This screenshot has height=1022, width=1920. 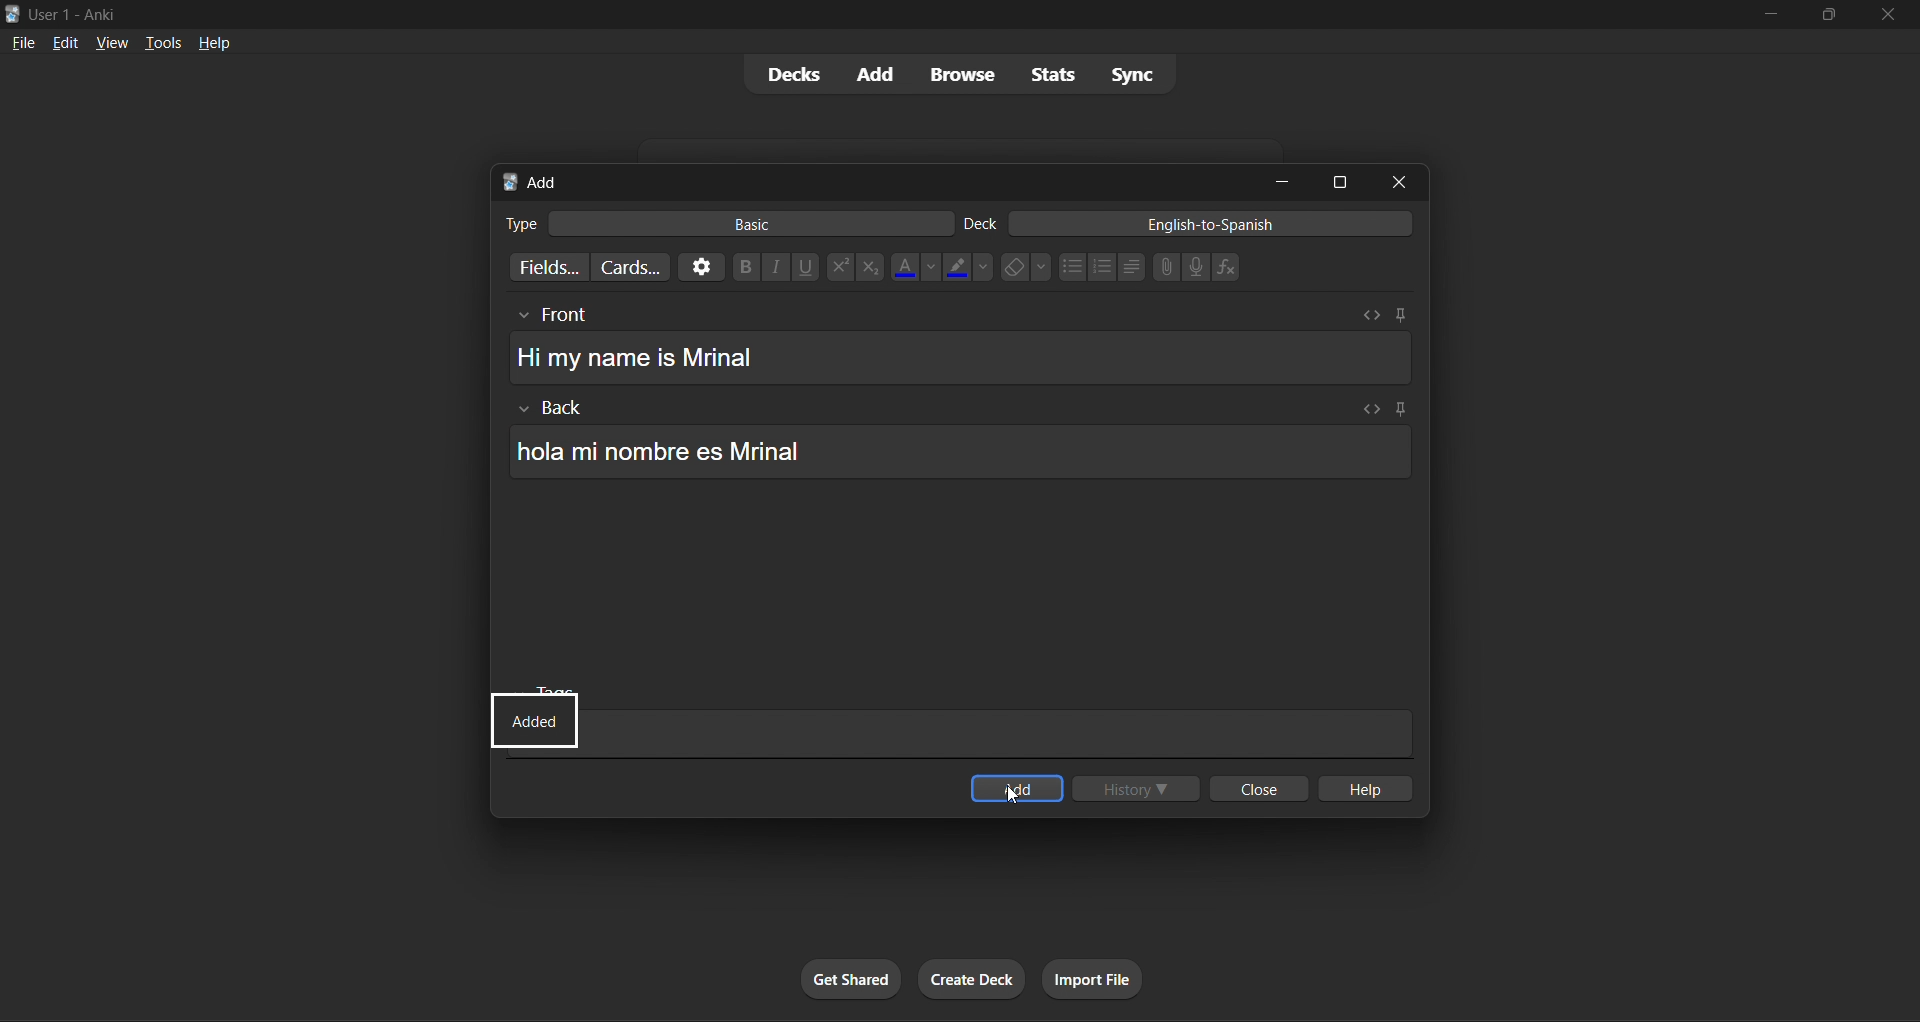 I want to click on file, so click(x=22, y=40).